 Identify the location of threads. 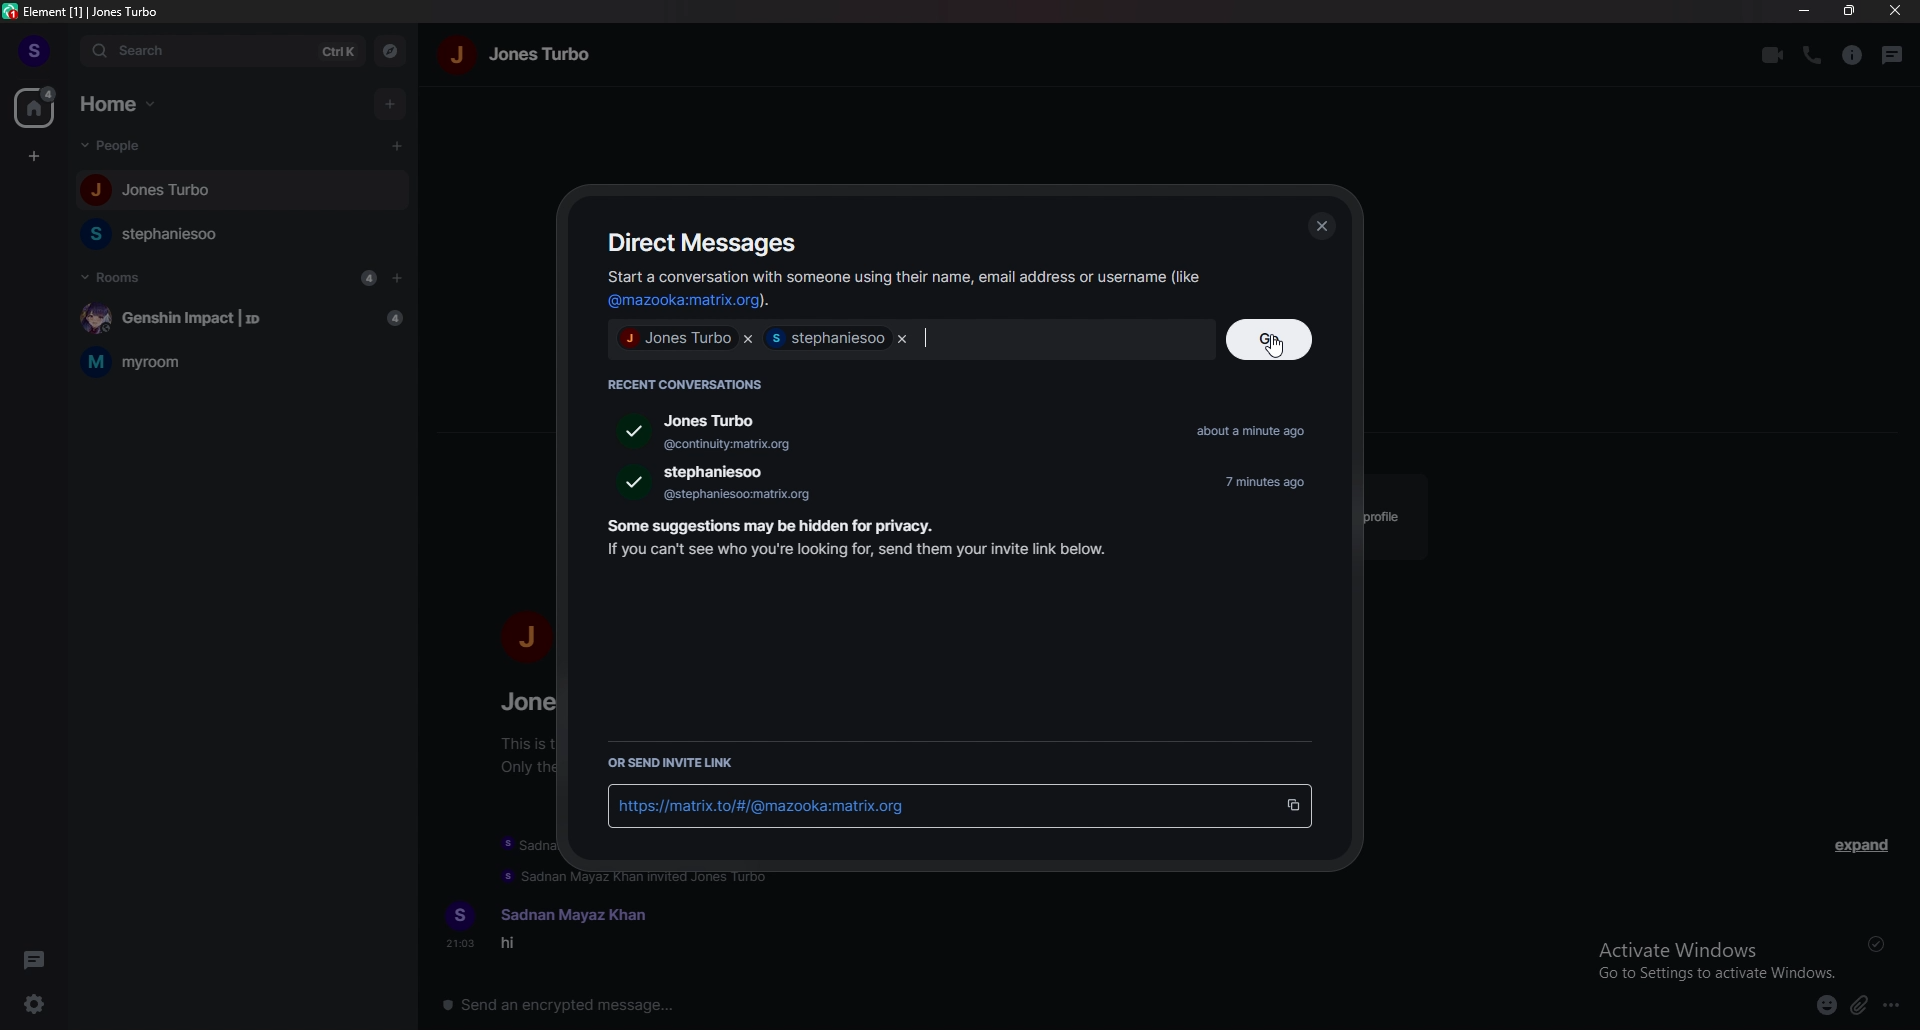
(37, 958).